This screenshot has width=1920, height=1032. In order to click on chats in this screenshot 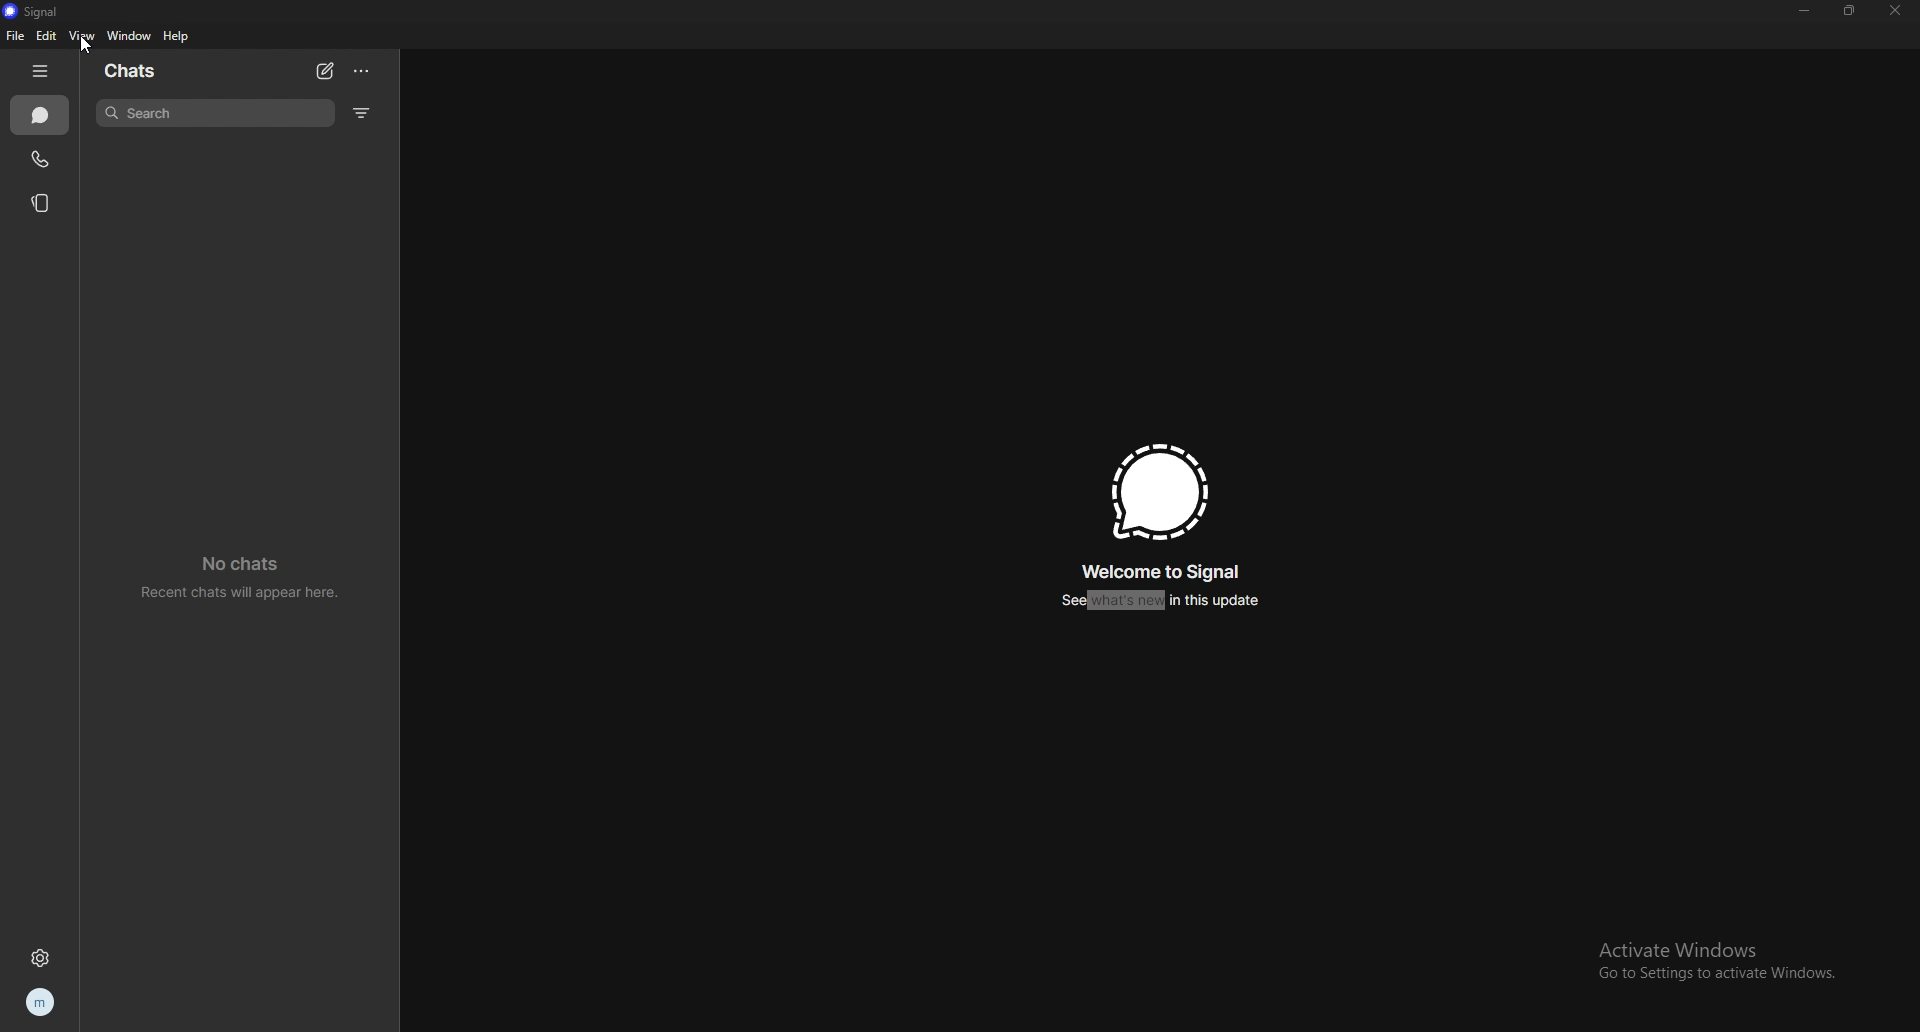, I will do `click(153, 71)`.